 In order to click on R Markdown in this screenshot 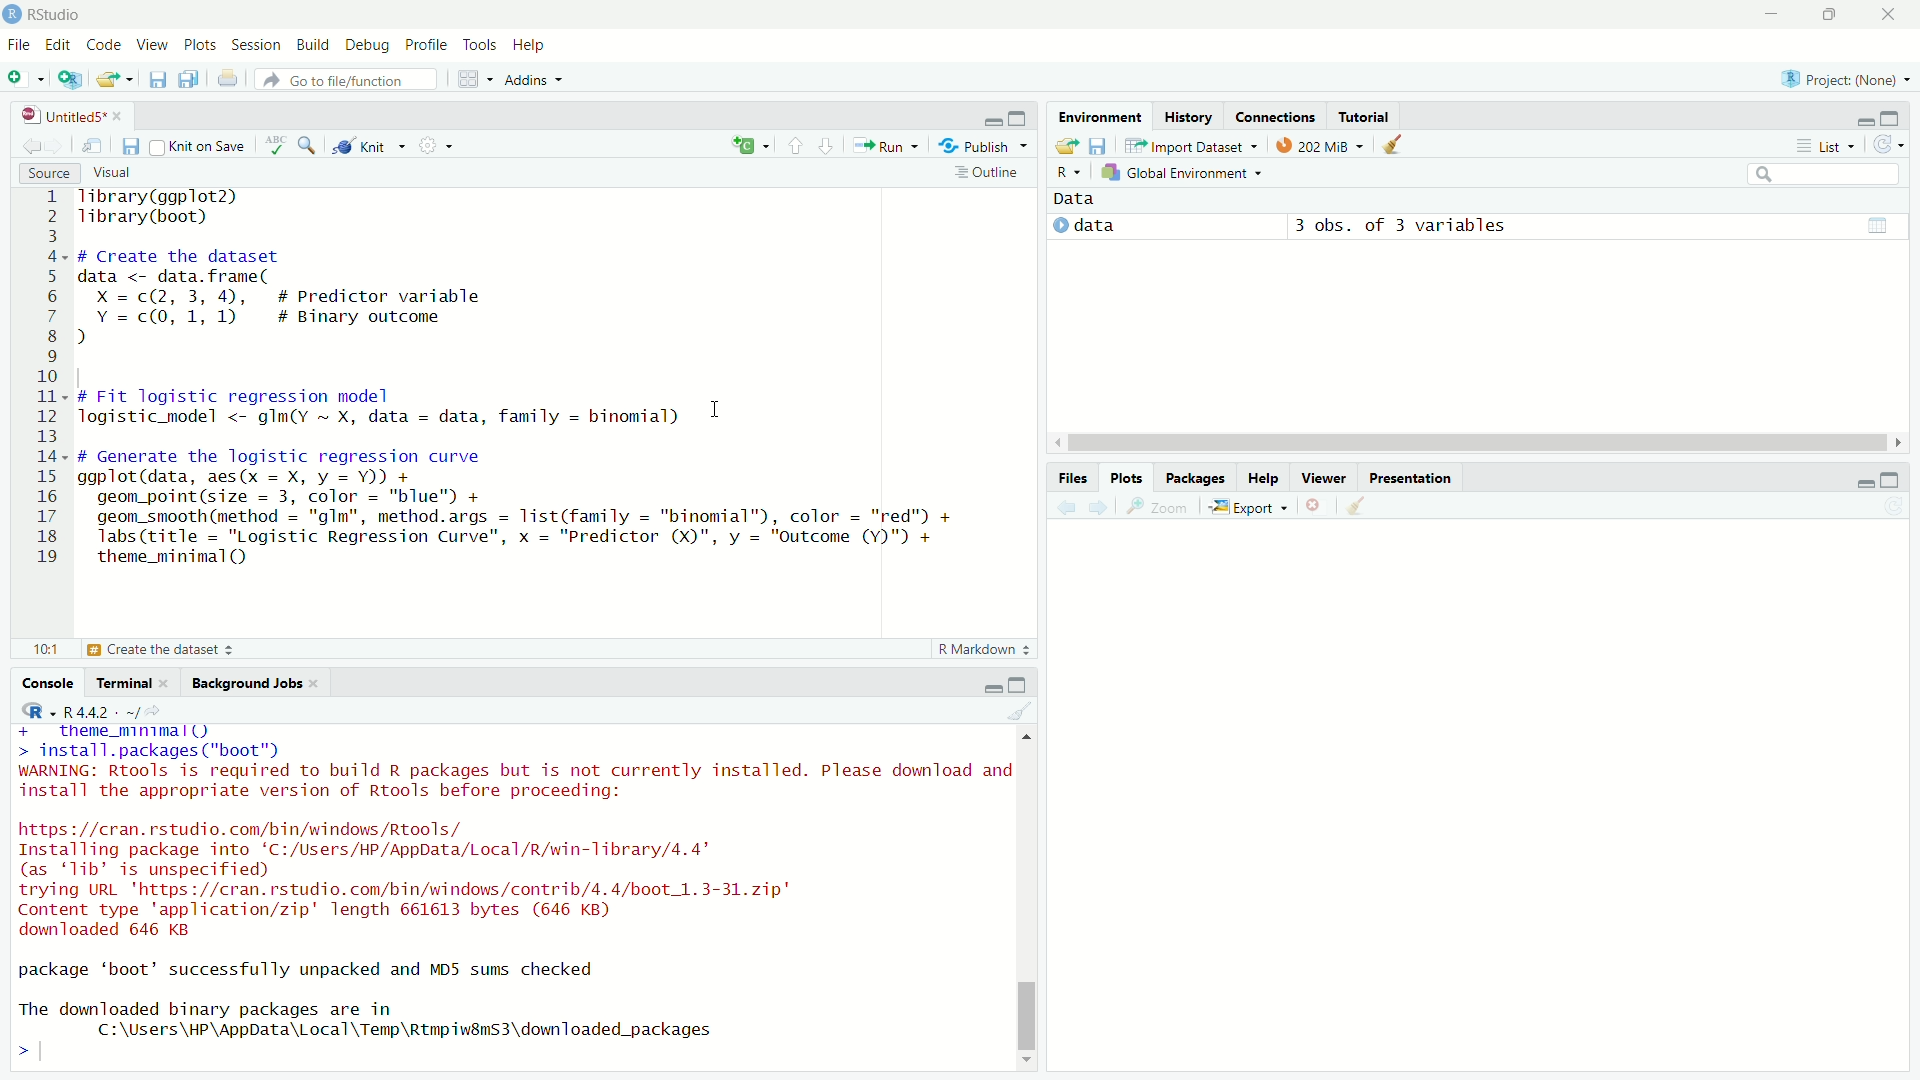, I will do `click(985, 649)`.